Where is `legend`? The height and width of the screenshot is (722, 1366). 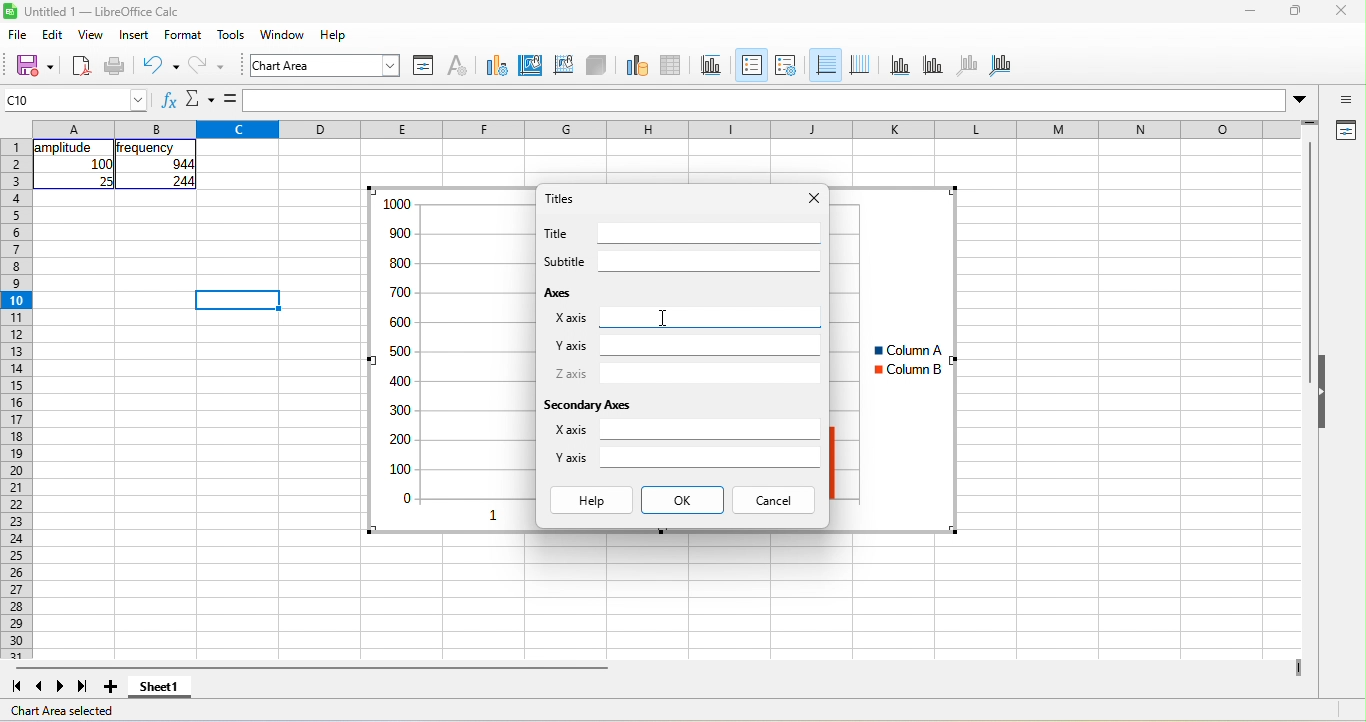
legend is located at coordinates (786, 66).